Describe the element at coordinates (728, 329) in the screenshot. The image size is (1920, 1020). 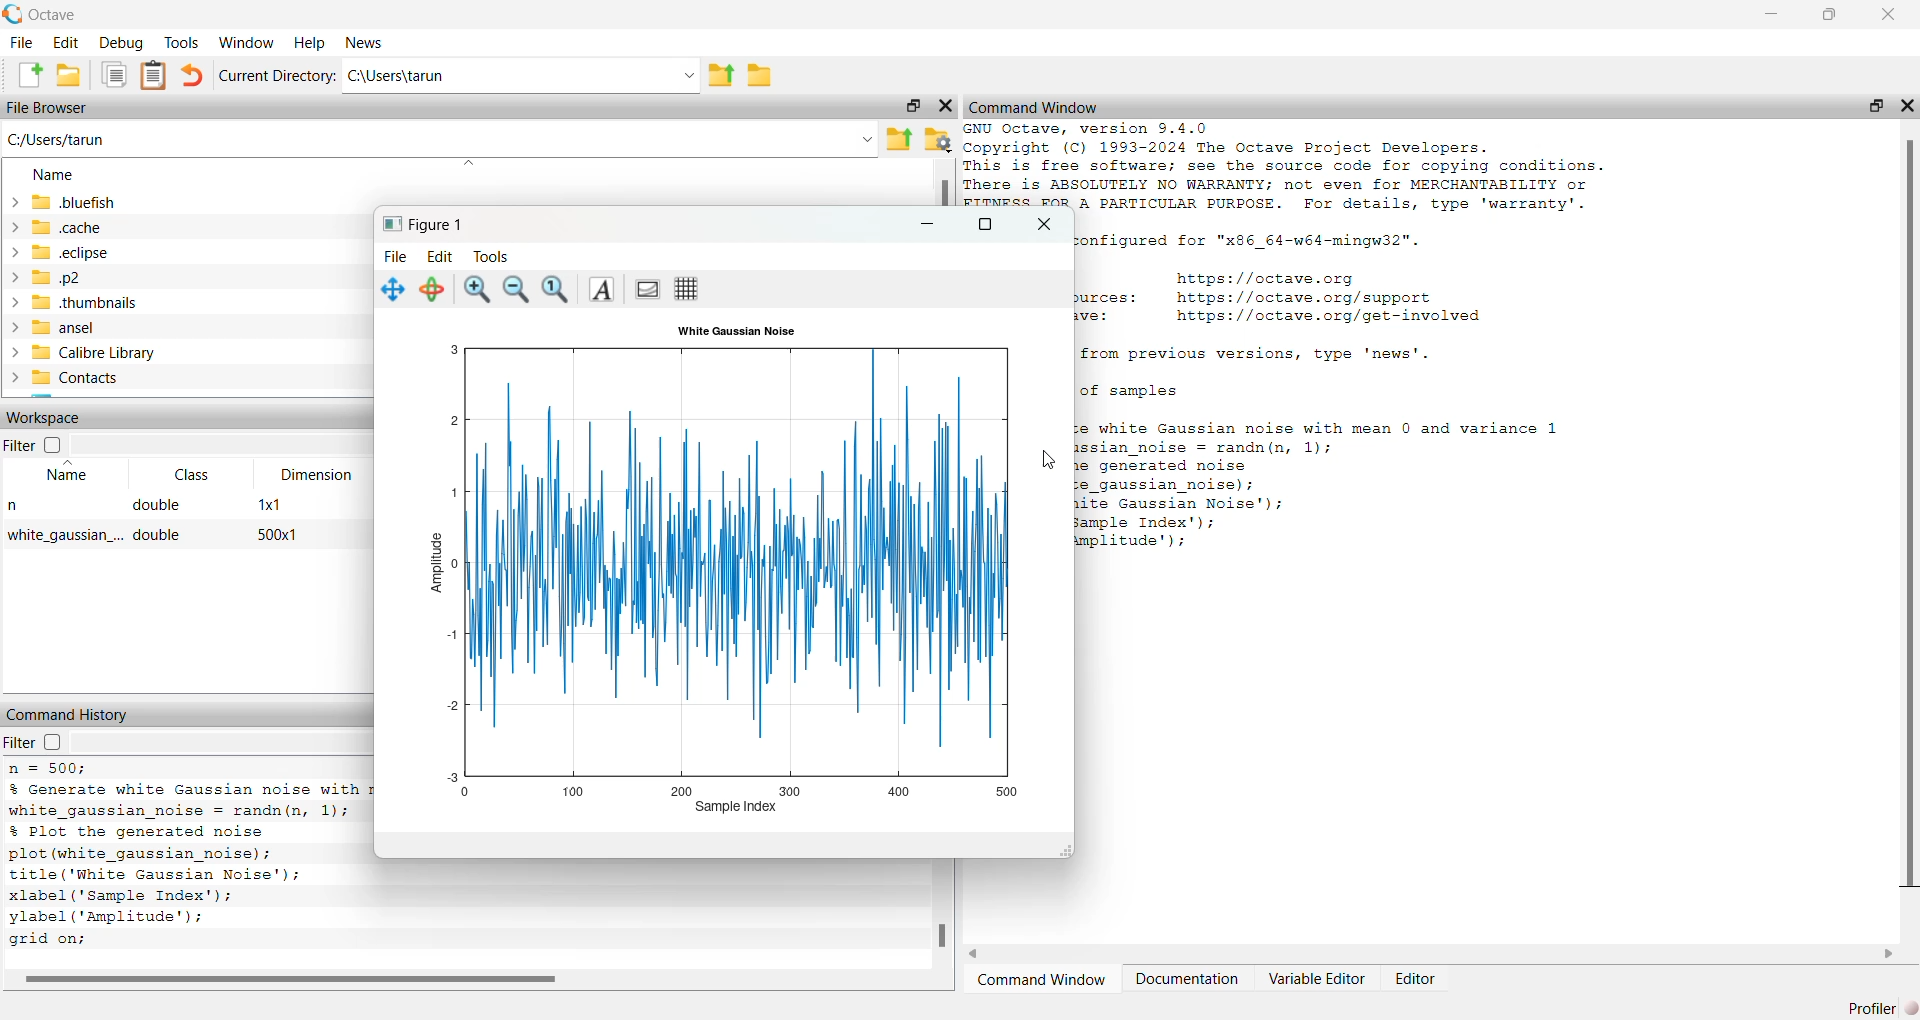
I see `‘White Gaussian Noise` at that location.